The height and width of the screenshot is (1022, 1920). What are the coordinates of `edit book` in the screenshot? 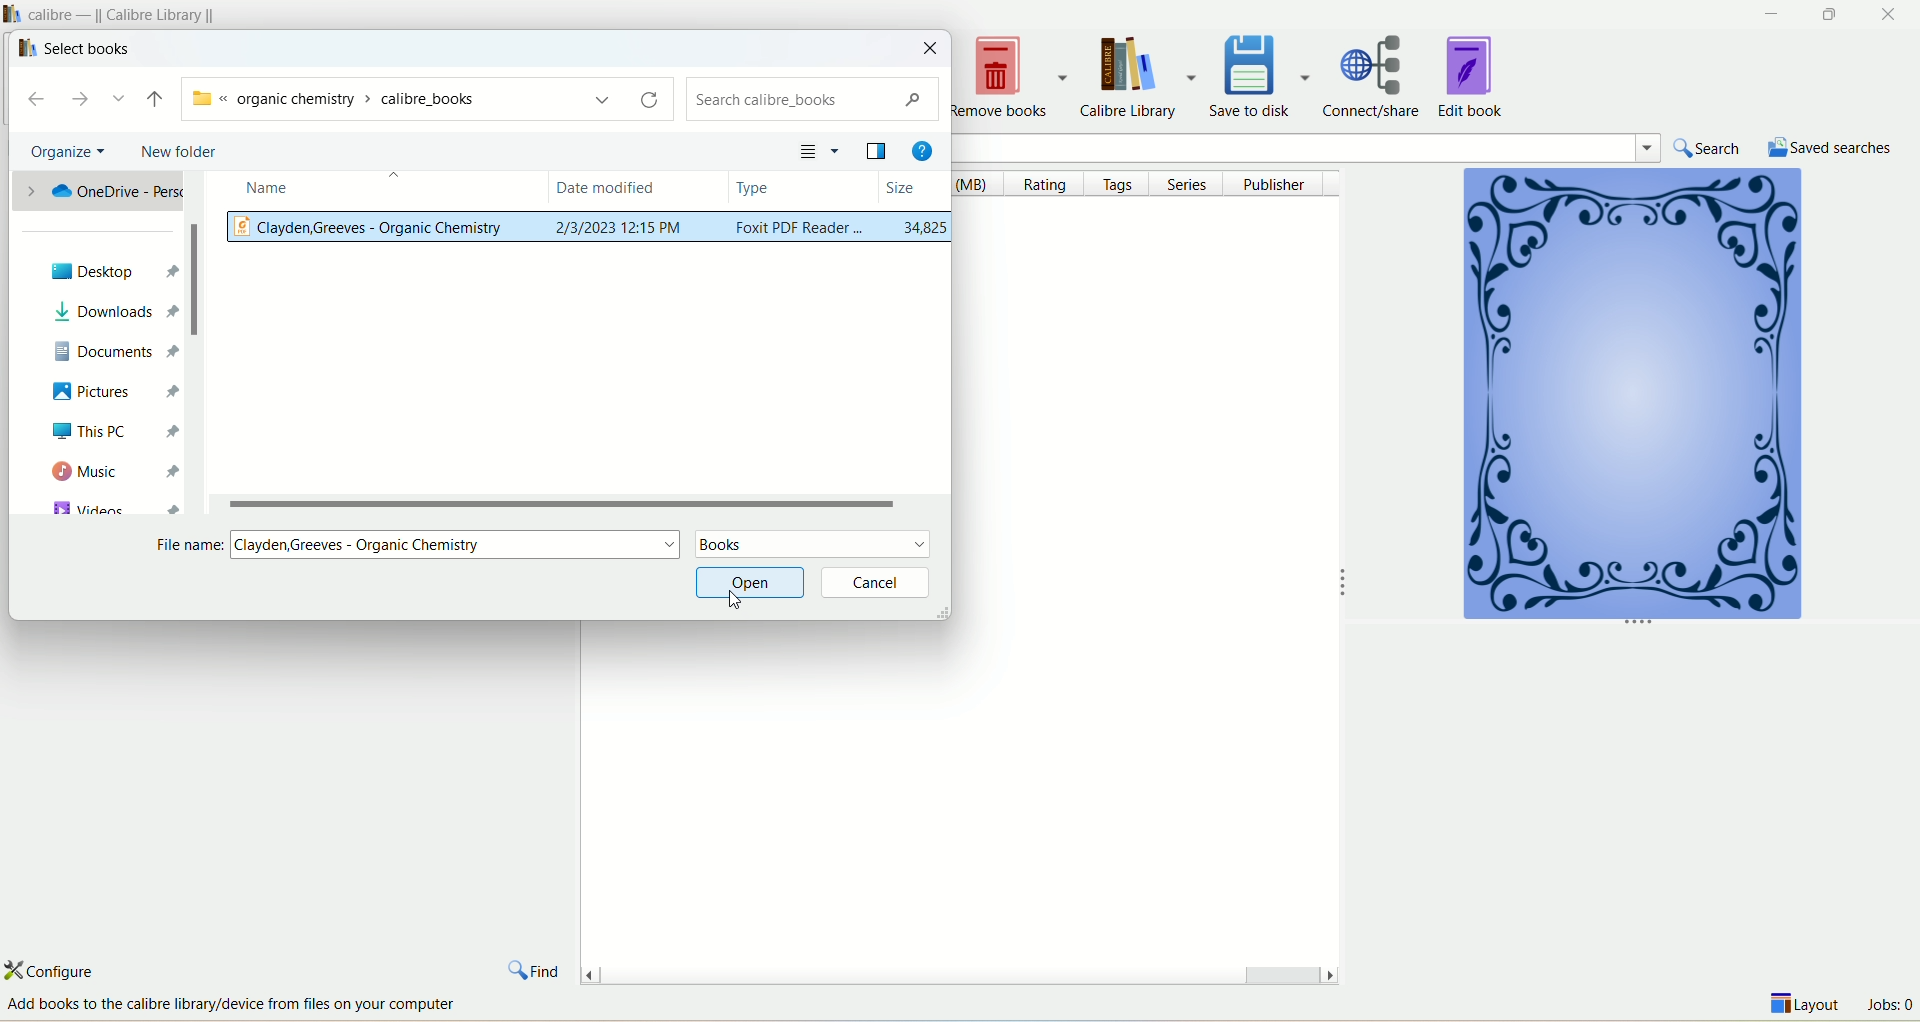 It's located at (1473, 75).